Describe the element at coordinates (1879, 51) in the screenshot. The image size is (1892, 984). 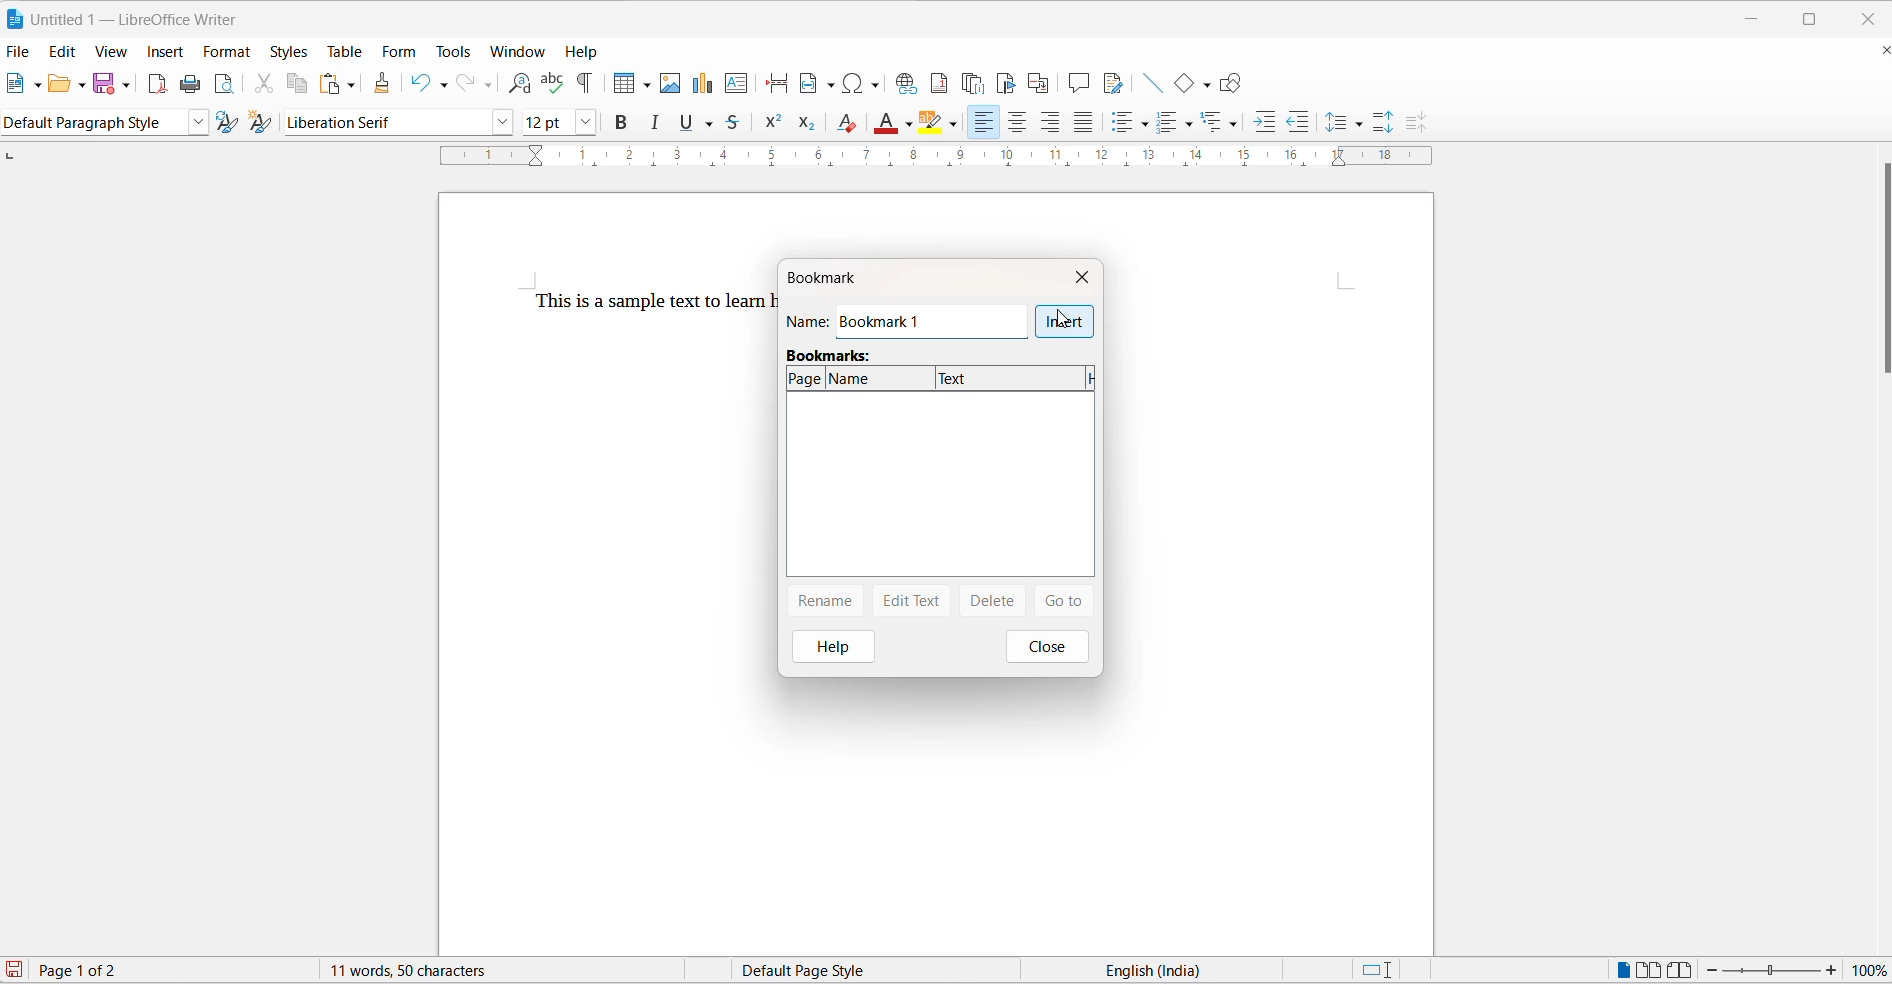
I see `close document` at that location.